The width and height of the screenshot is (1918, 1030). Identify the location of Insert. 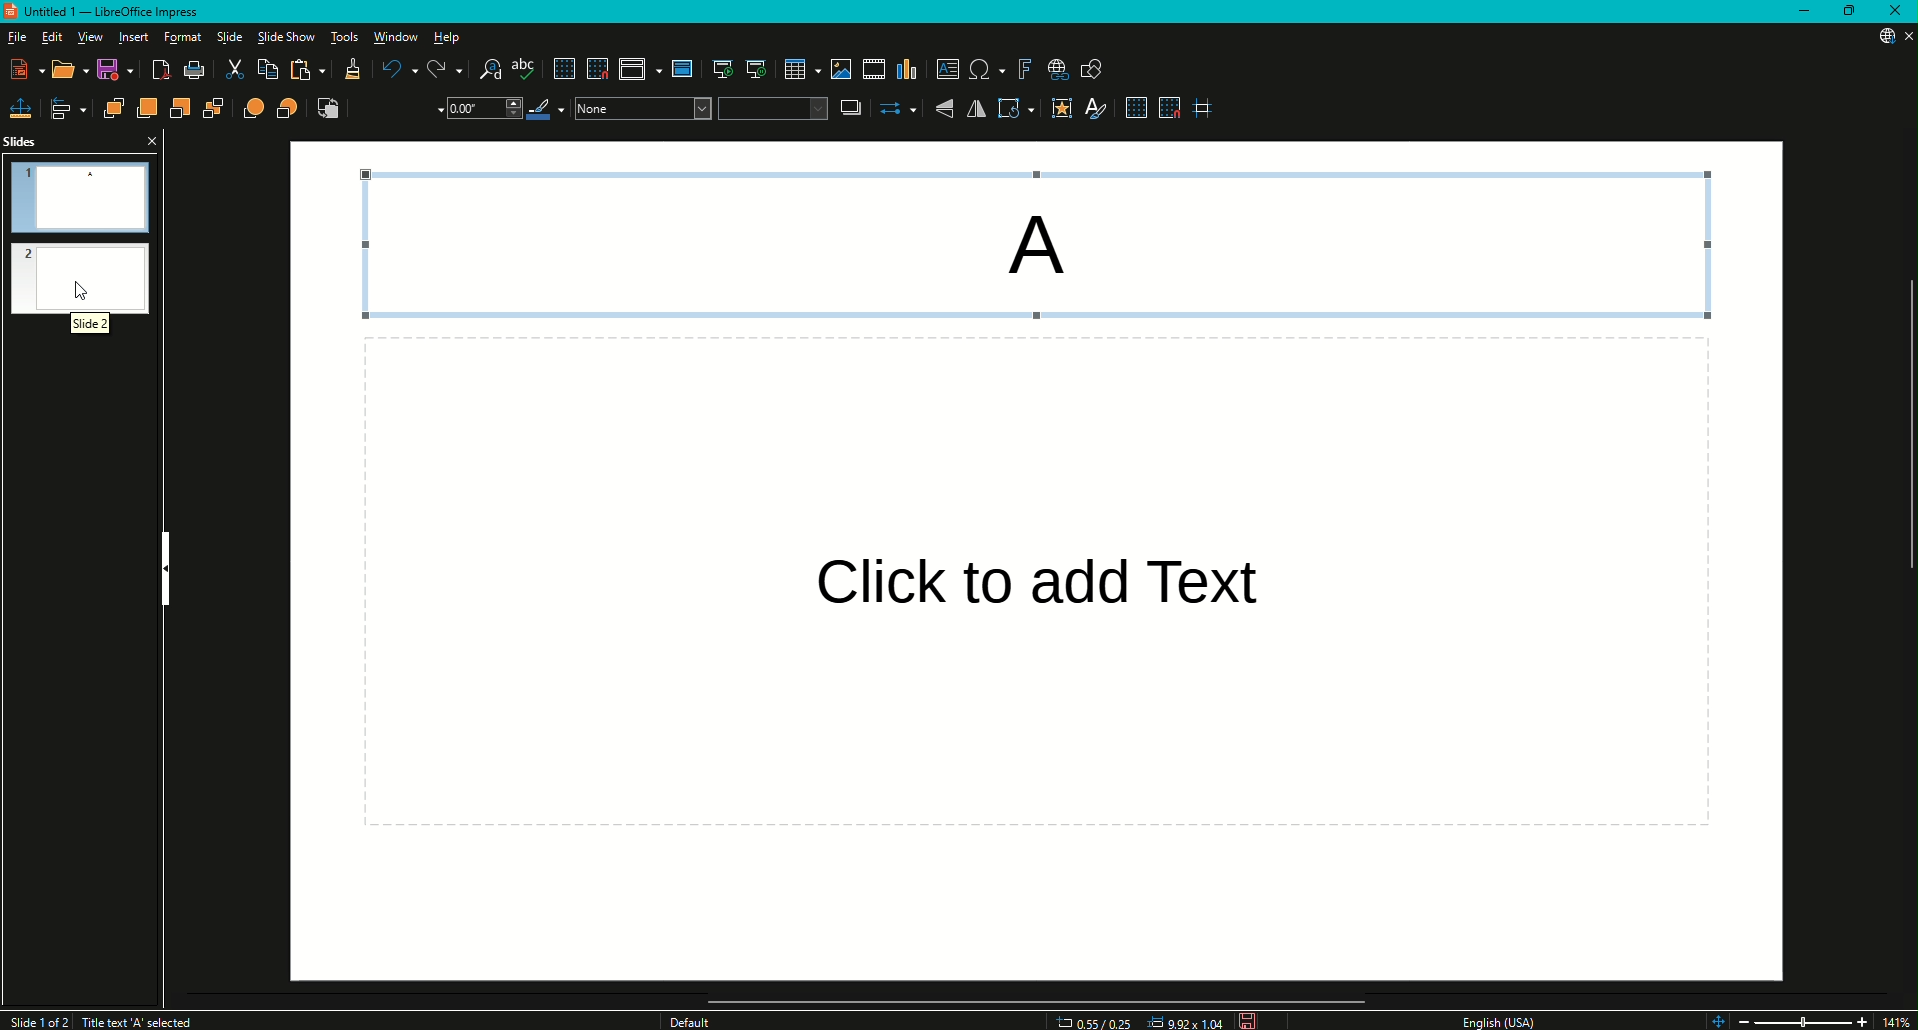
(136, 38).